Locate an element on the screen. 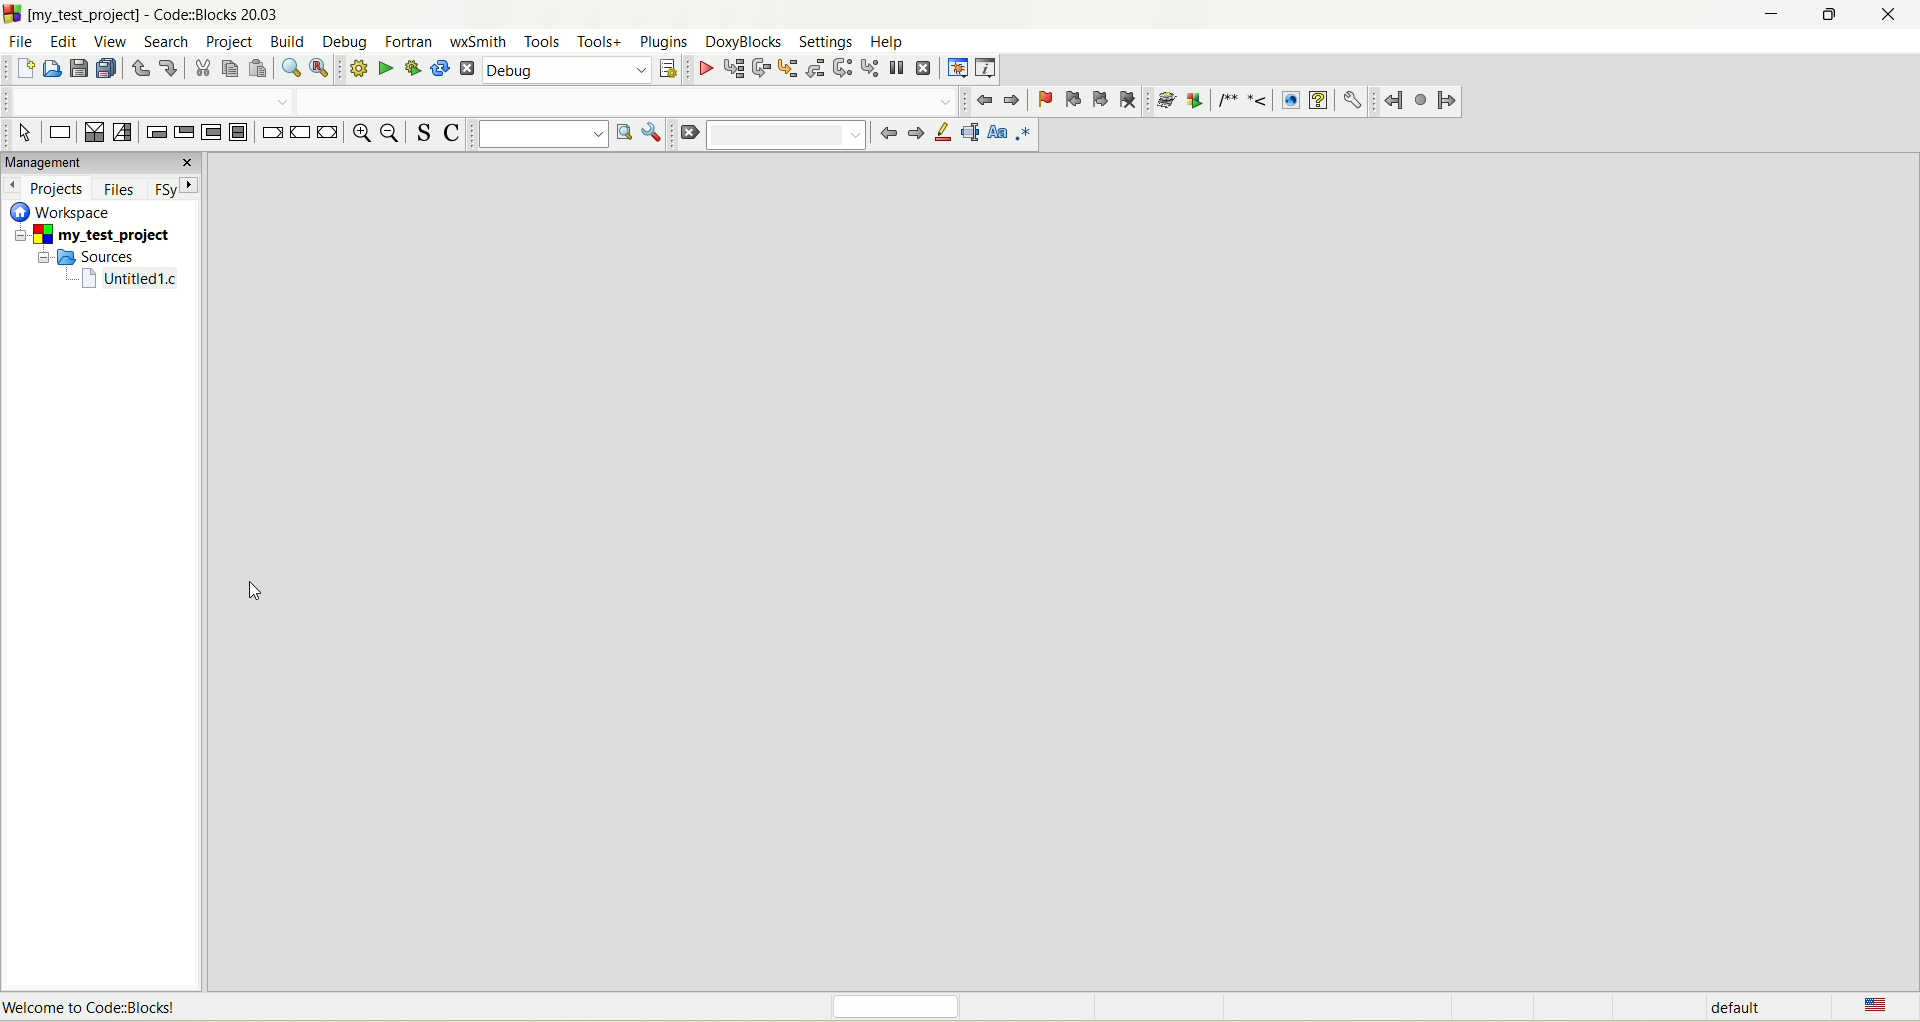  toggle search is located at coordinates (424, 133).